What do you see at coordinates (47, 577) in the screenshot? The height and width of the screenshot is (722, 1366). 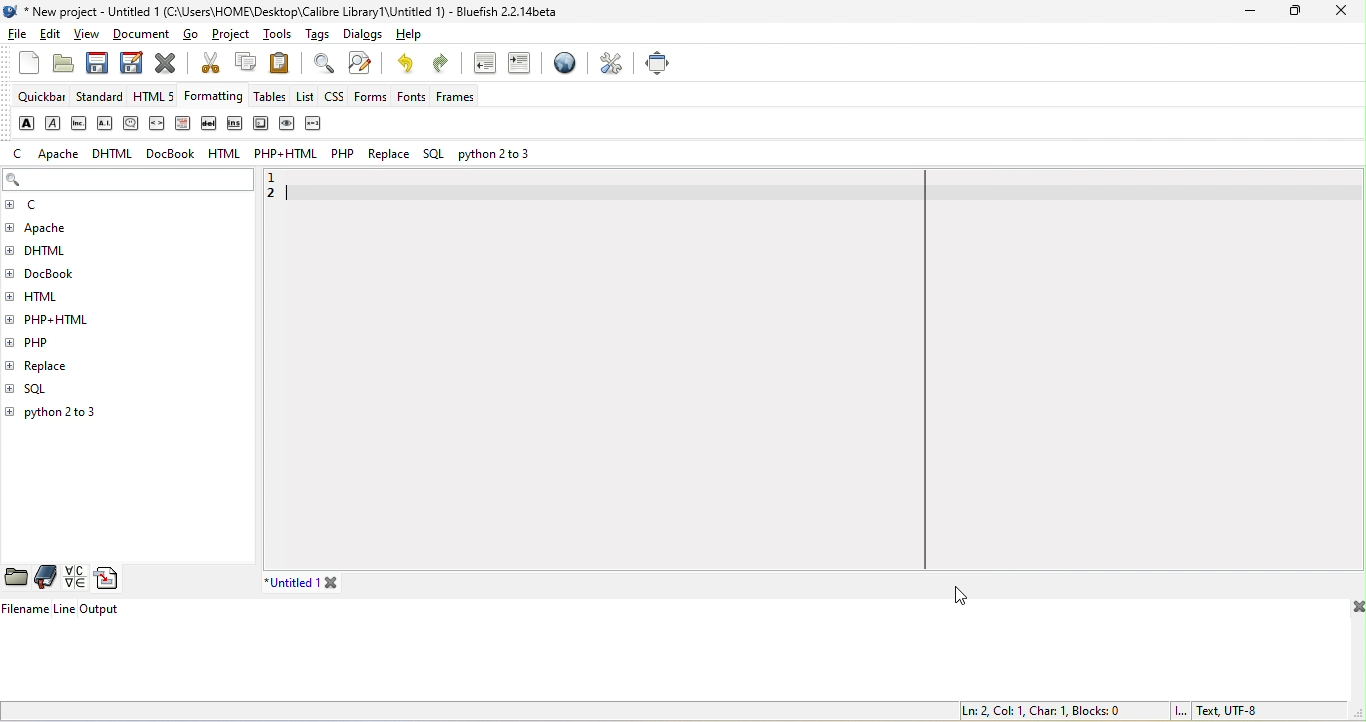 I see `bookmarks` at bounding box center [47, 577].